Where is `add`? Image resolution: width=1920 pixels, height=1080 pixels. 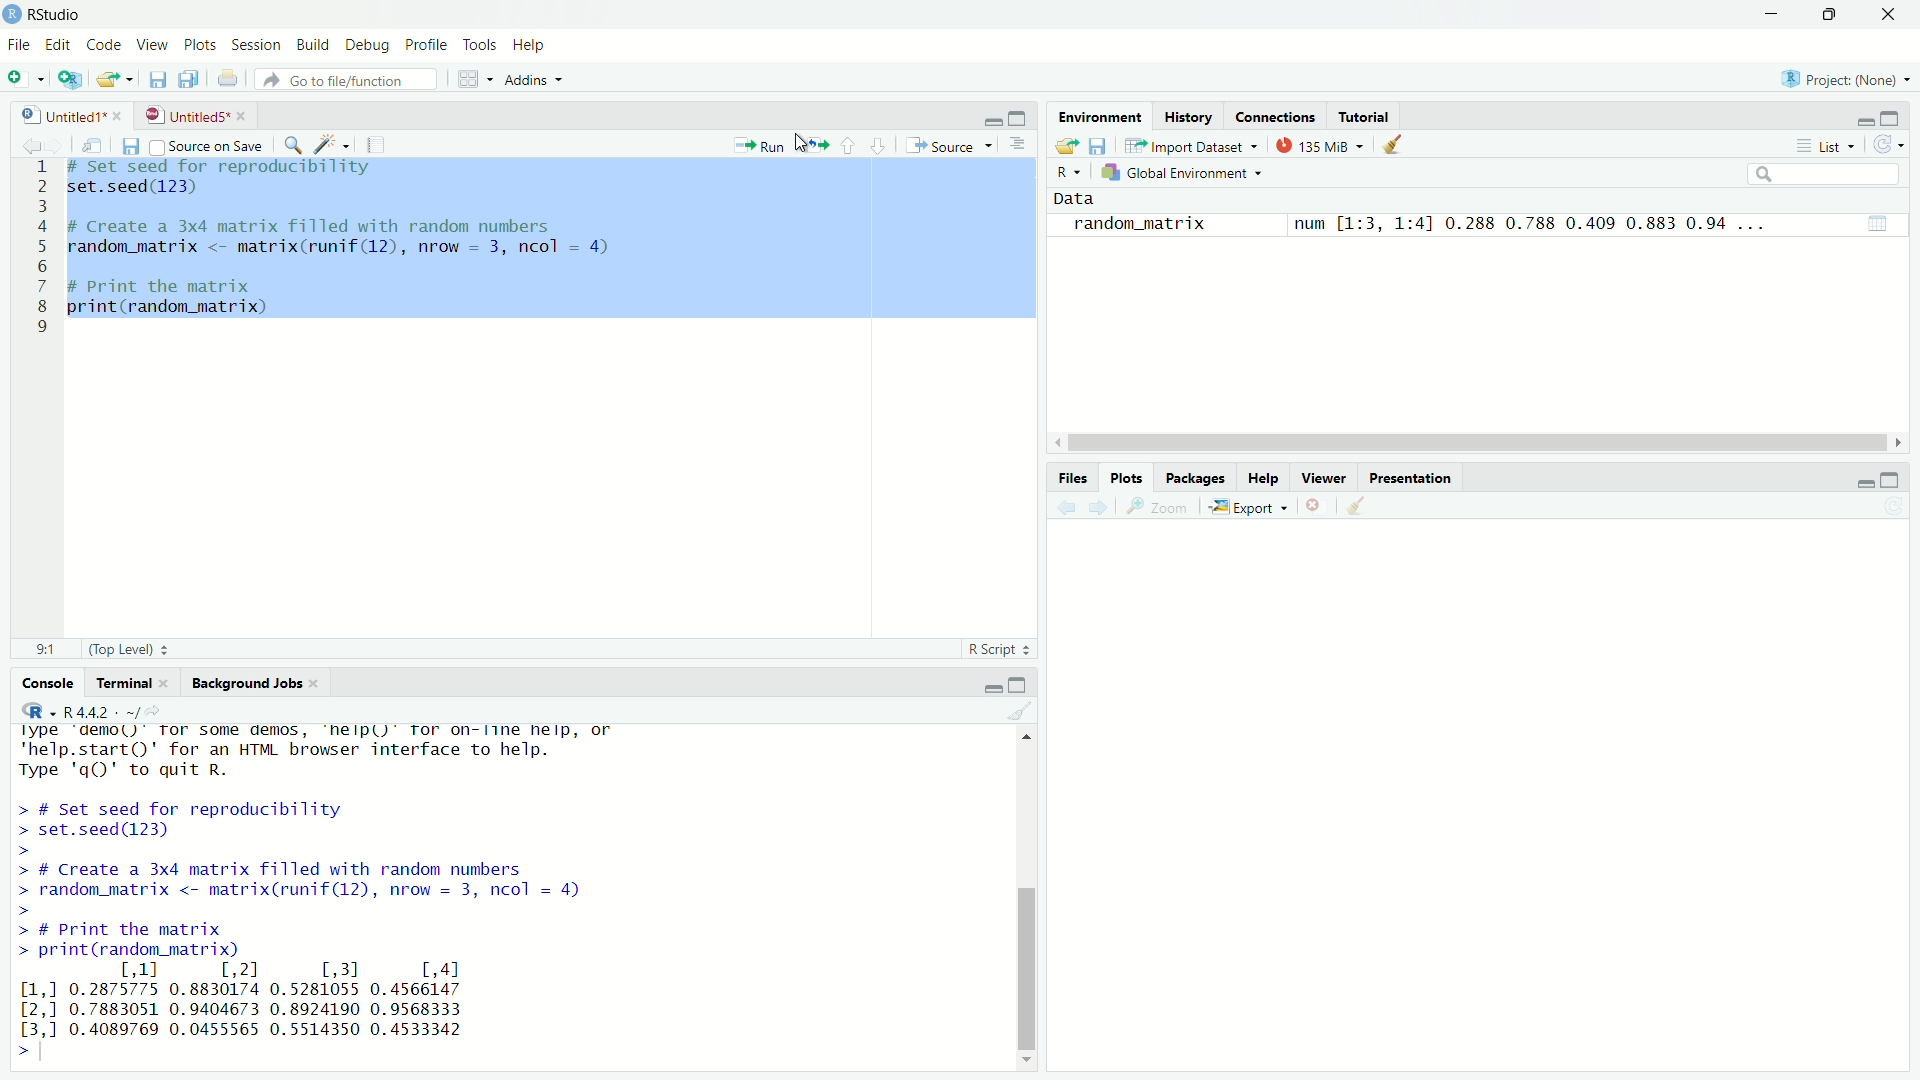
add is located at coordinates (20, 79).